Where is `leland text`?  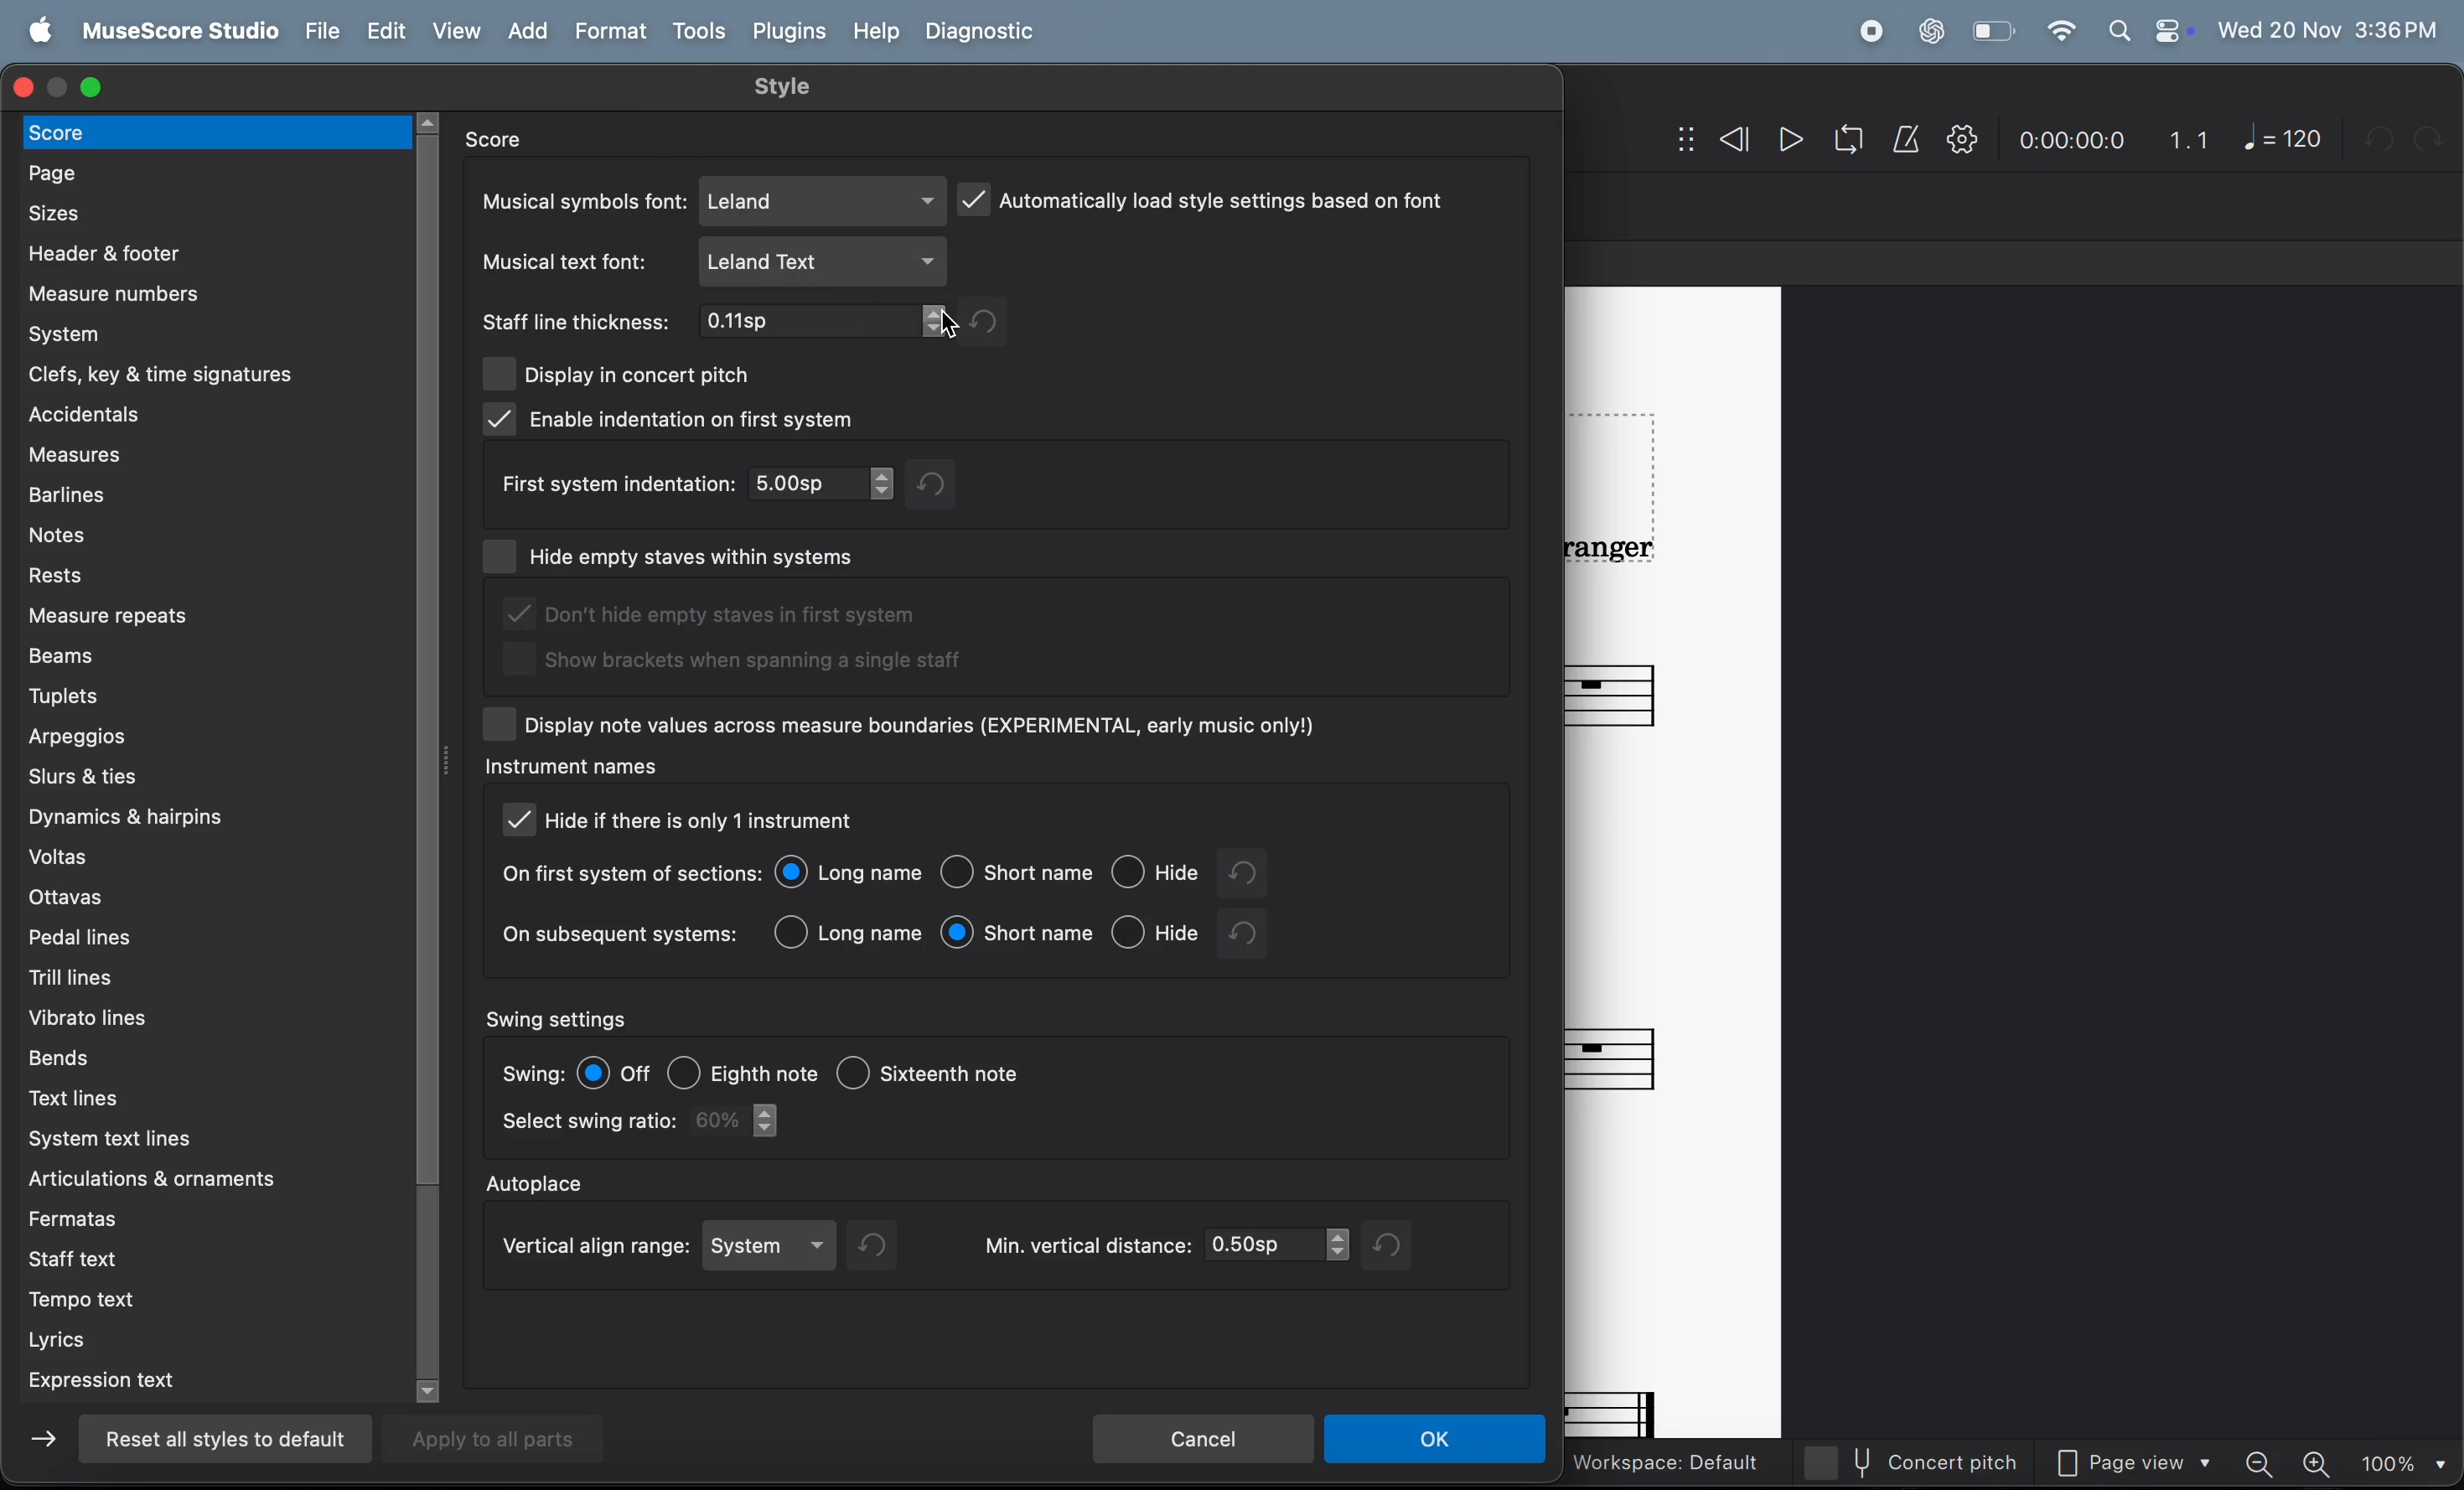 leland text is located at coordinates (826, 262).